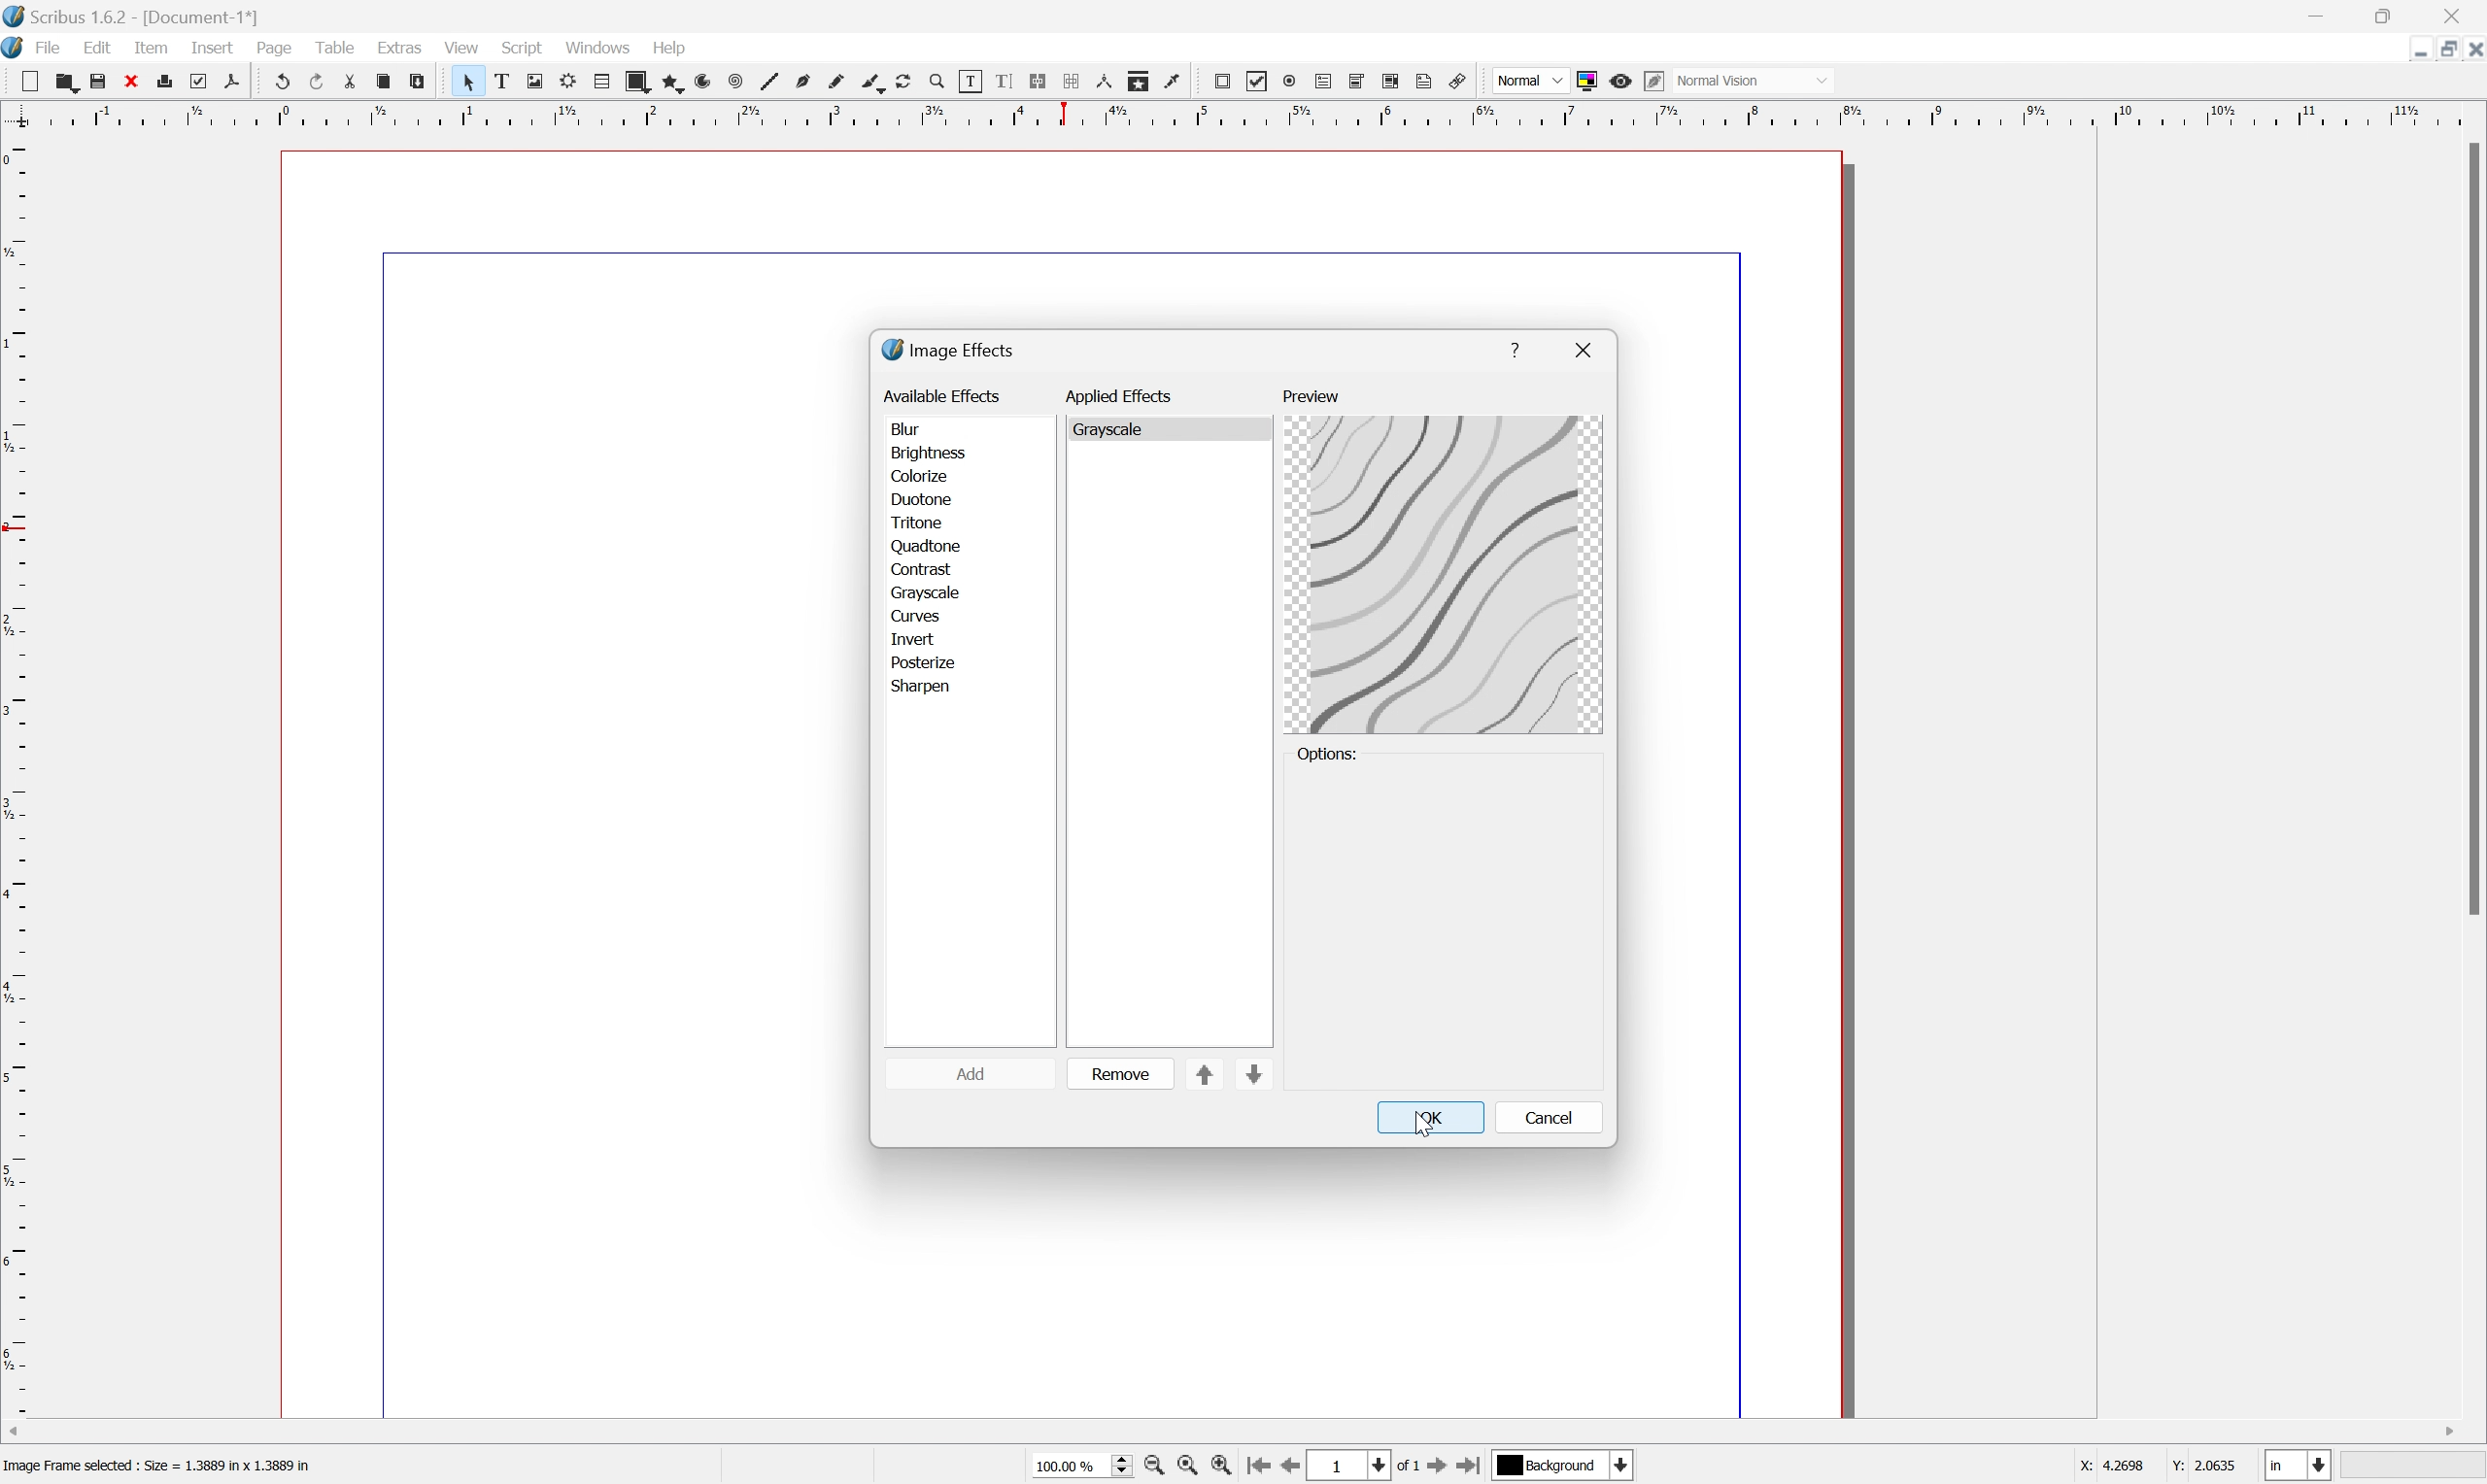 This screenshot has width=2487, height=1484. What do you see at coordinates (542, 79) in the screenshot?
I see `Image frame` at bounding box center [542, 79].